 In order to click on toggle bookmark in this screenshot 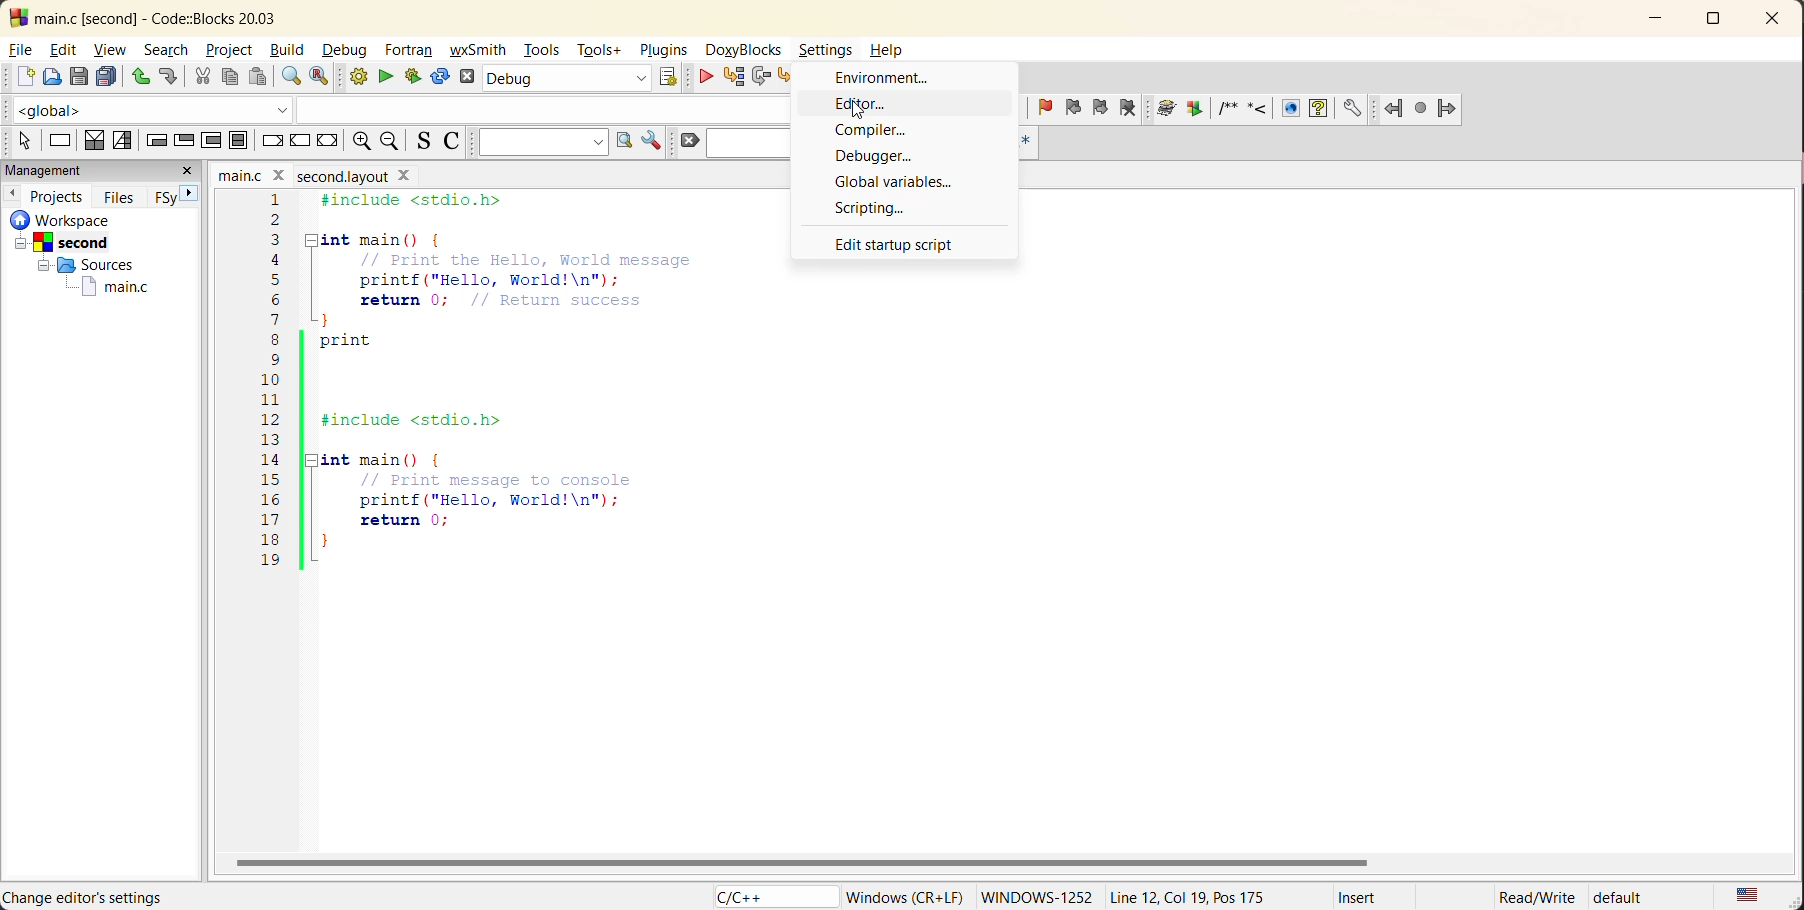, I will do `click(1041, 107)`.